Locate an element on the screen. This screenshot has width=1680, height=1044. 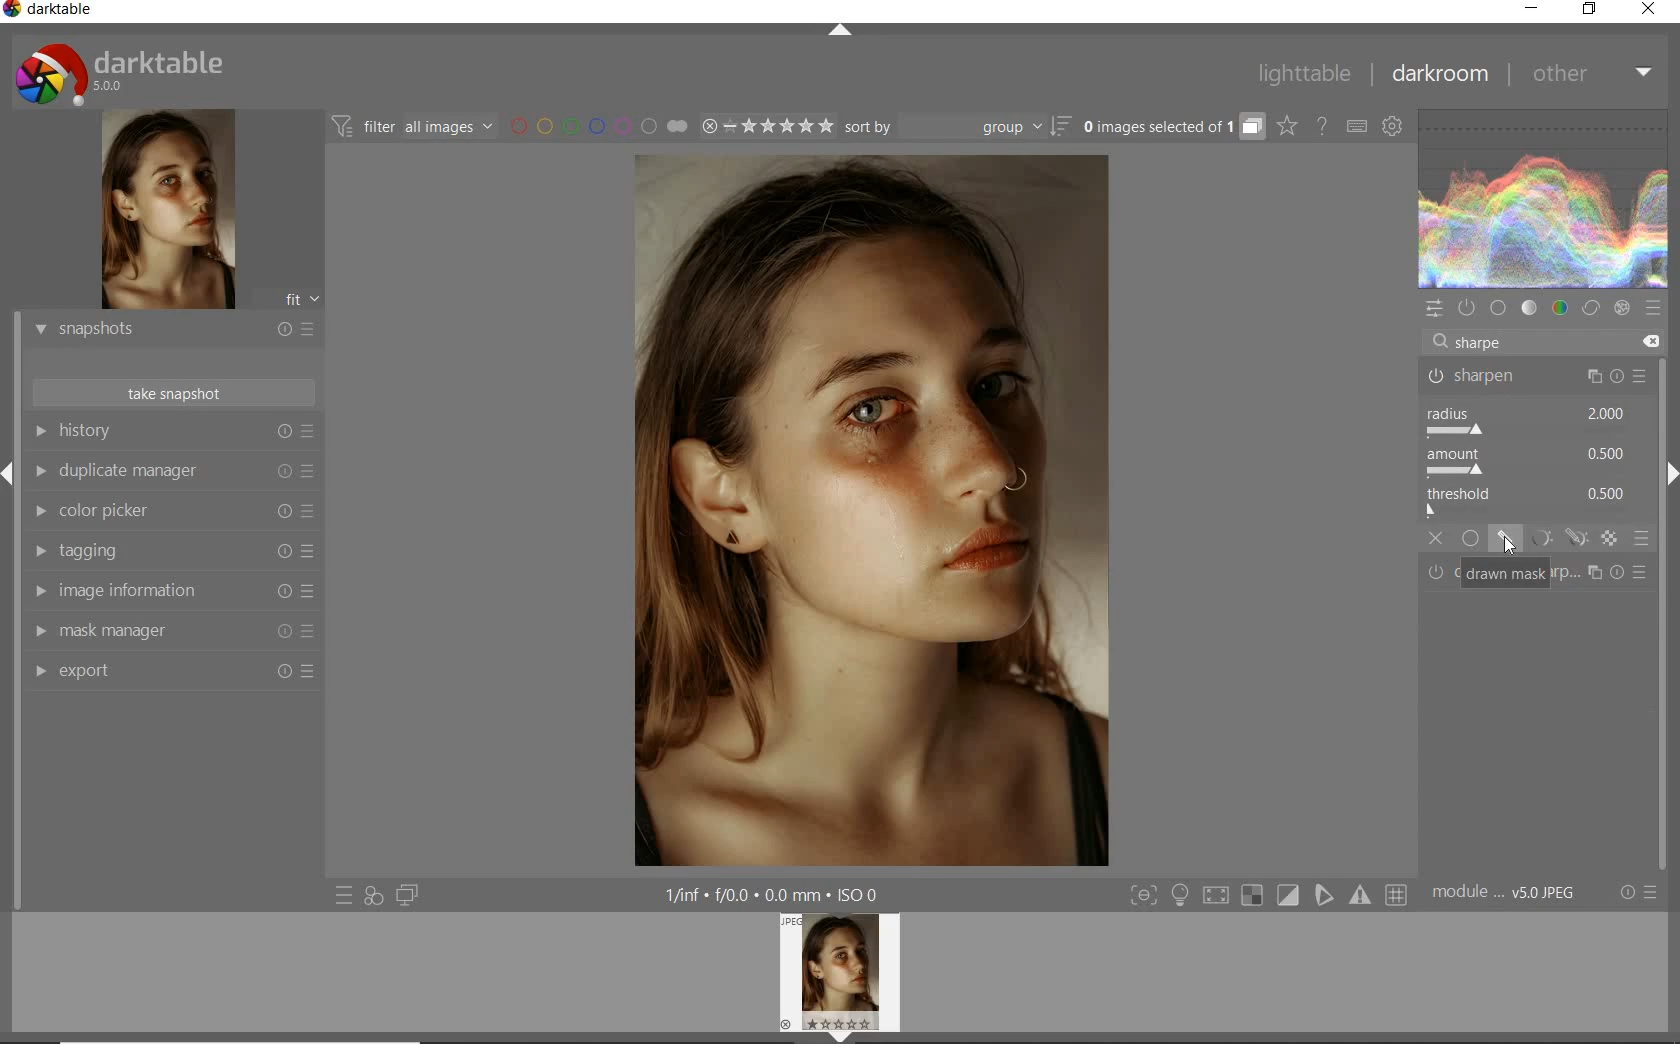
show only active modules is located at coordinates (1469, 308).